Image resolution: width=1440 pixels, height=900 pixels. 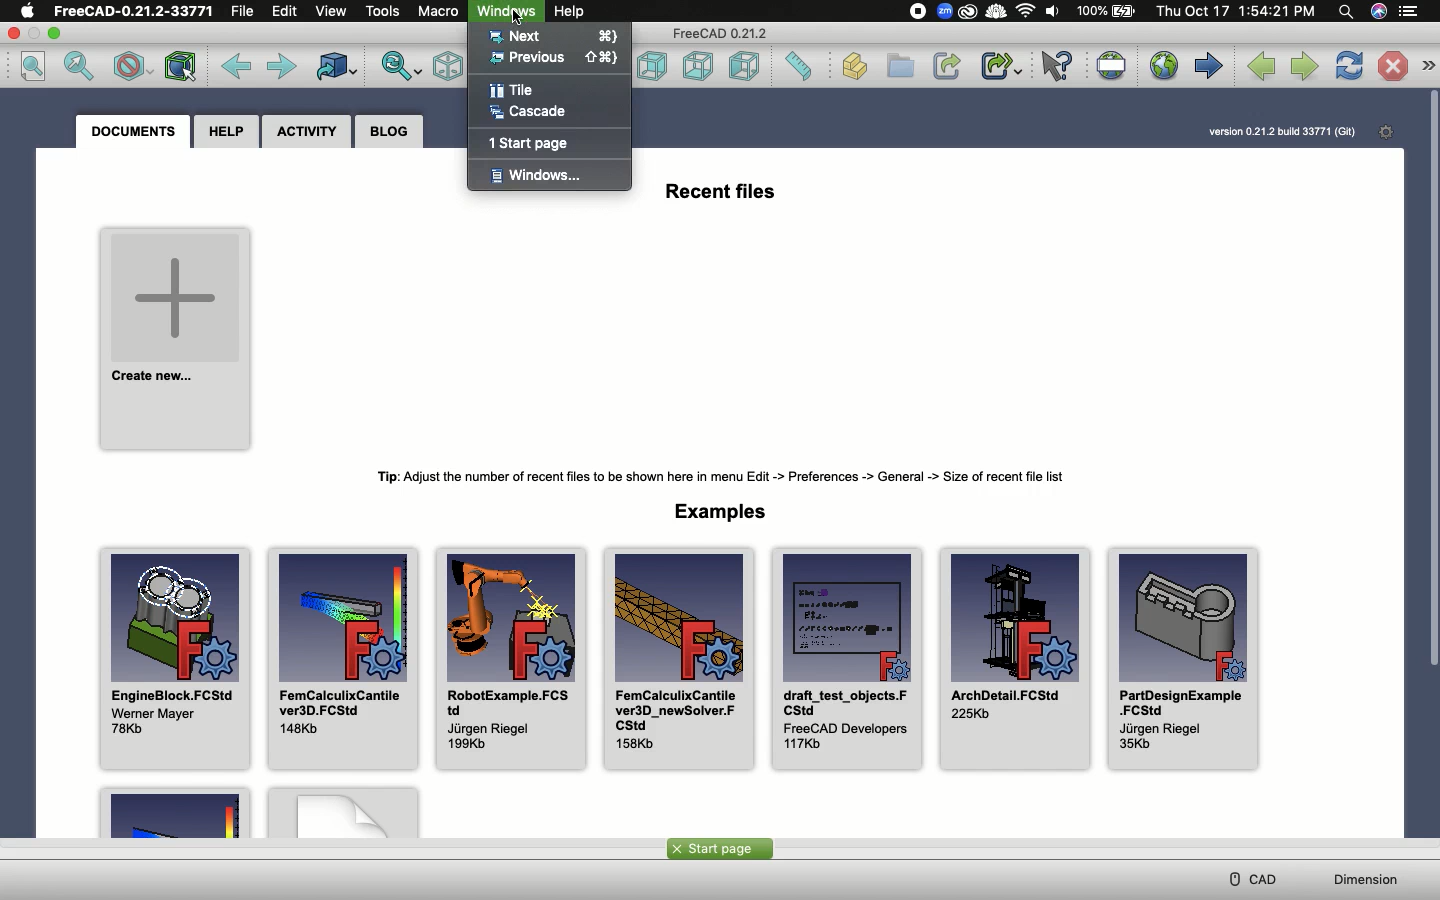 What do you see at coordinates (722, 35) in the screenshot?
I see `FreeCAD` at bounding box center [722, 35].